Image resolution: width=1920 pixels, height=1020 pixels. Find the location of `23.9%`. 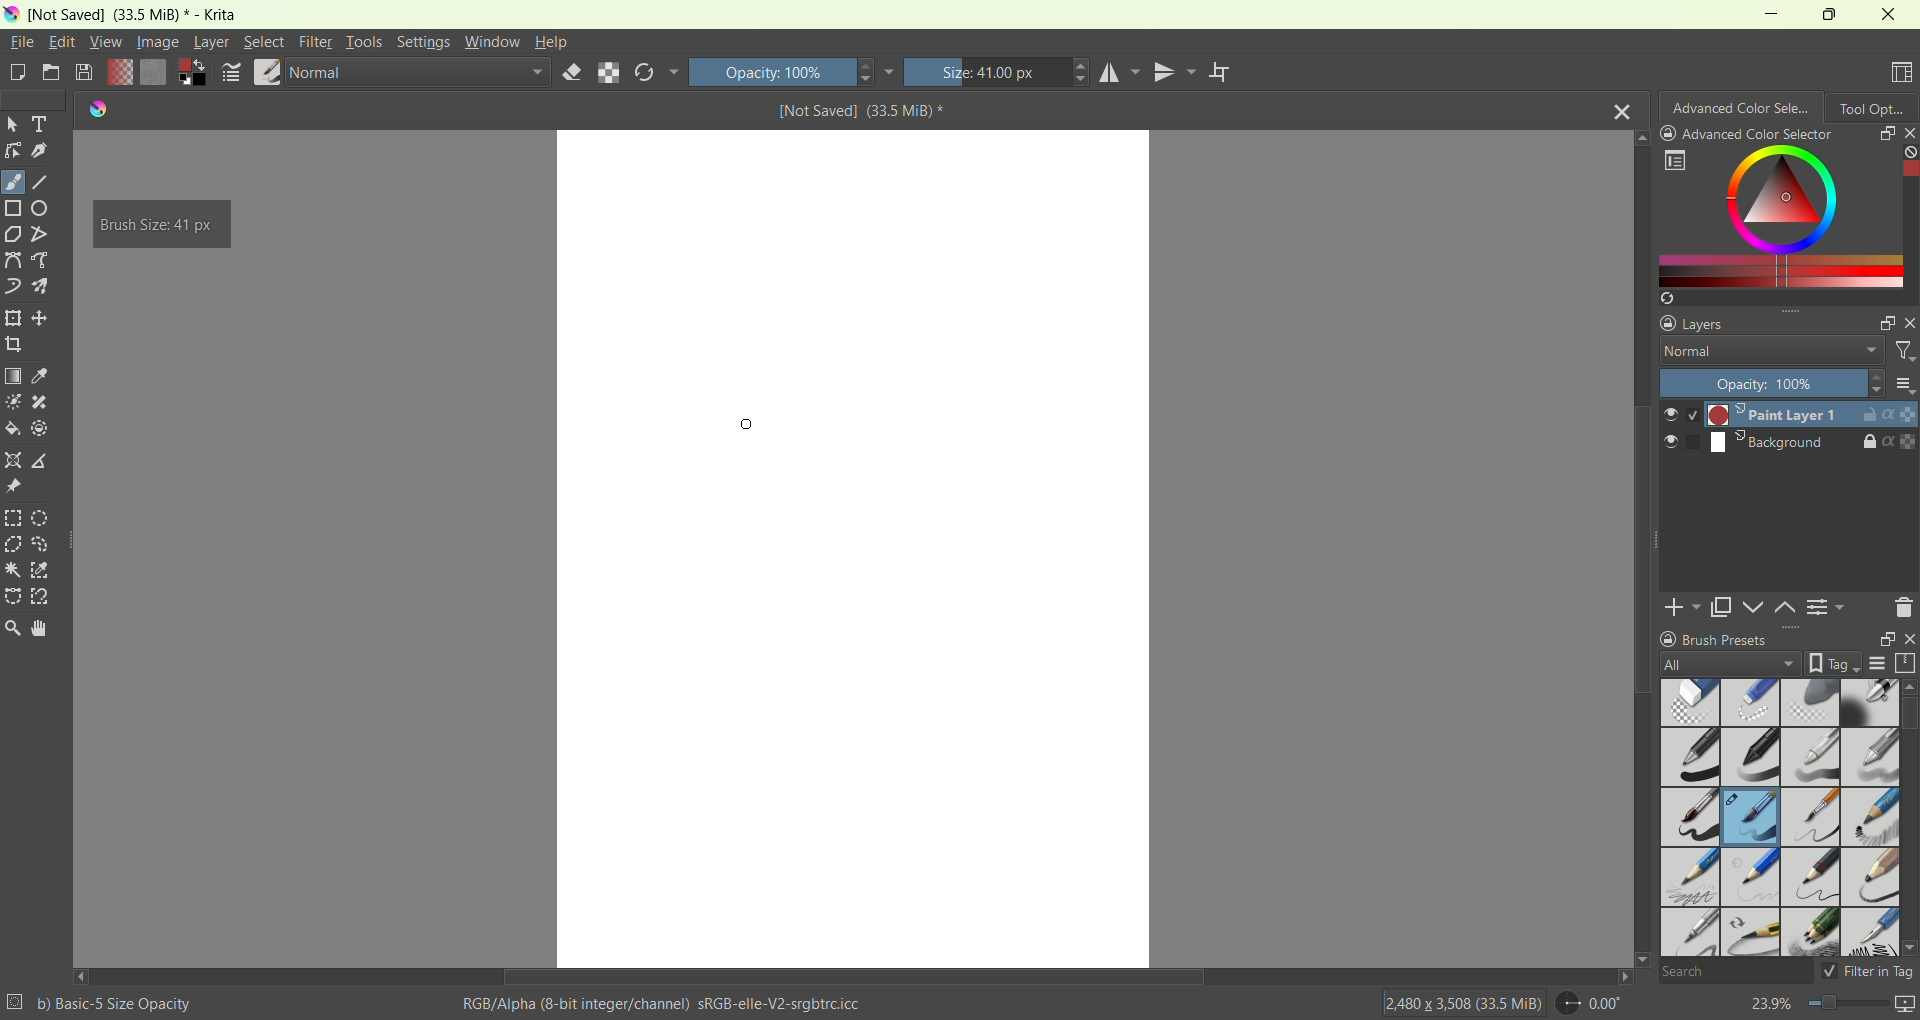

23.9% is located at coordinates (1832, 1007).